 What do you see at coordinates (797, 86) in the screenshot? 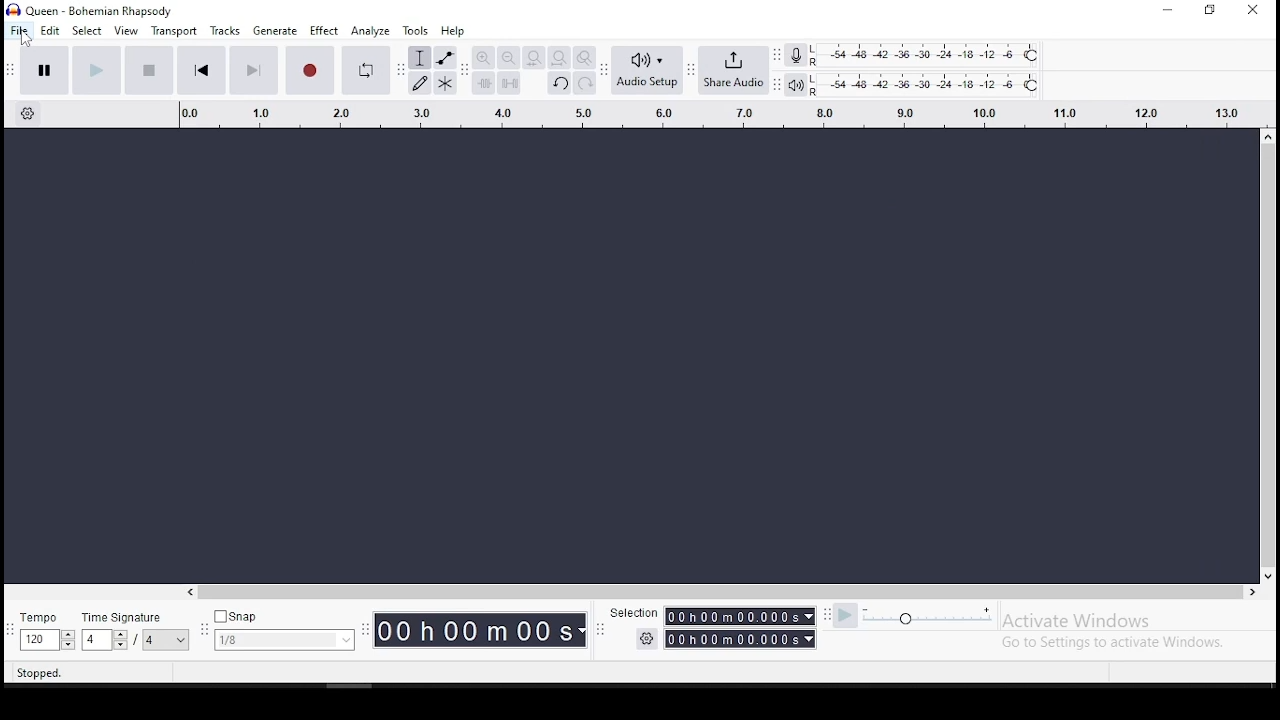
I see `playback ` at bounding box center [797, 86].